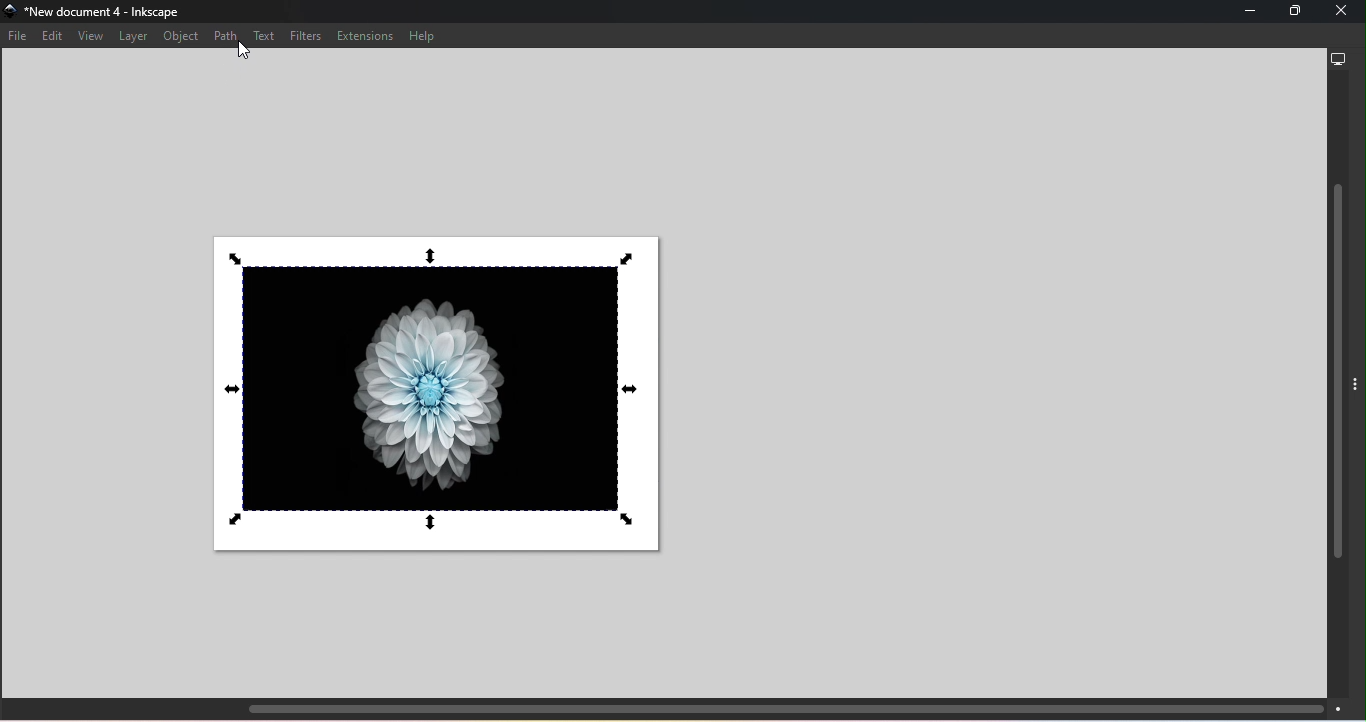  I want to click on Horizontal scroll bar, so click(674, 709).